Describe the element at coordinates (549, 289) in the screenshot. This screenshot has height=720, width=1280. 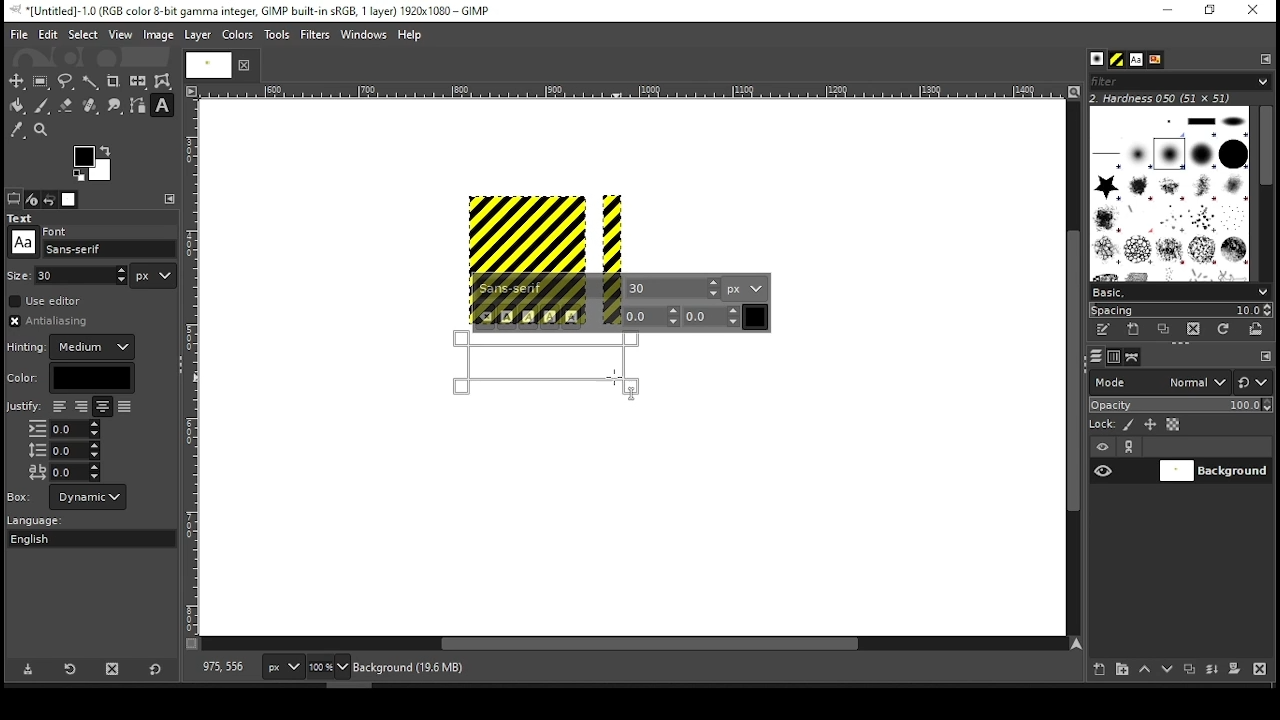
I see `font` at that location.